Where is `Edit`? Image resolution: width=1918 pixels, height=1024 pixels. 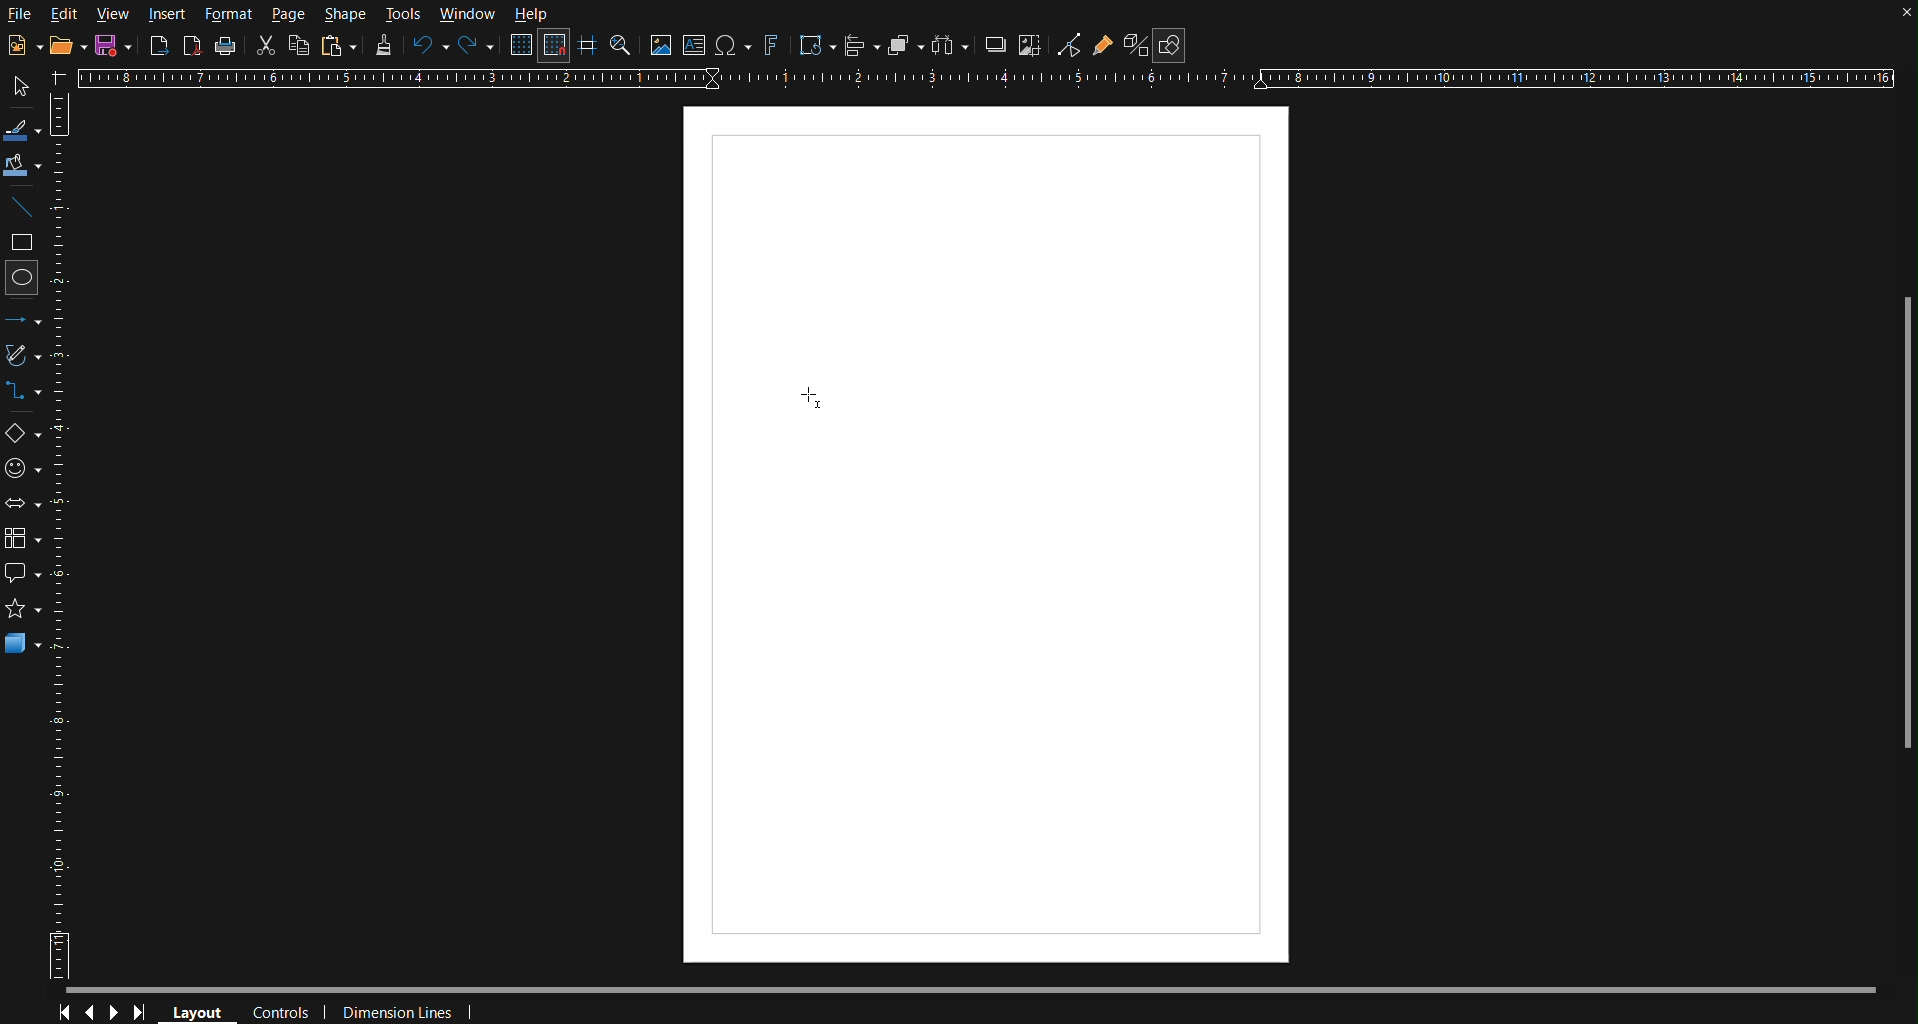 Edit is located at coordinates (65, 13).